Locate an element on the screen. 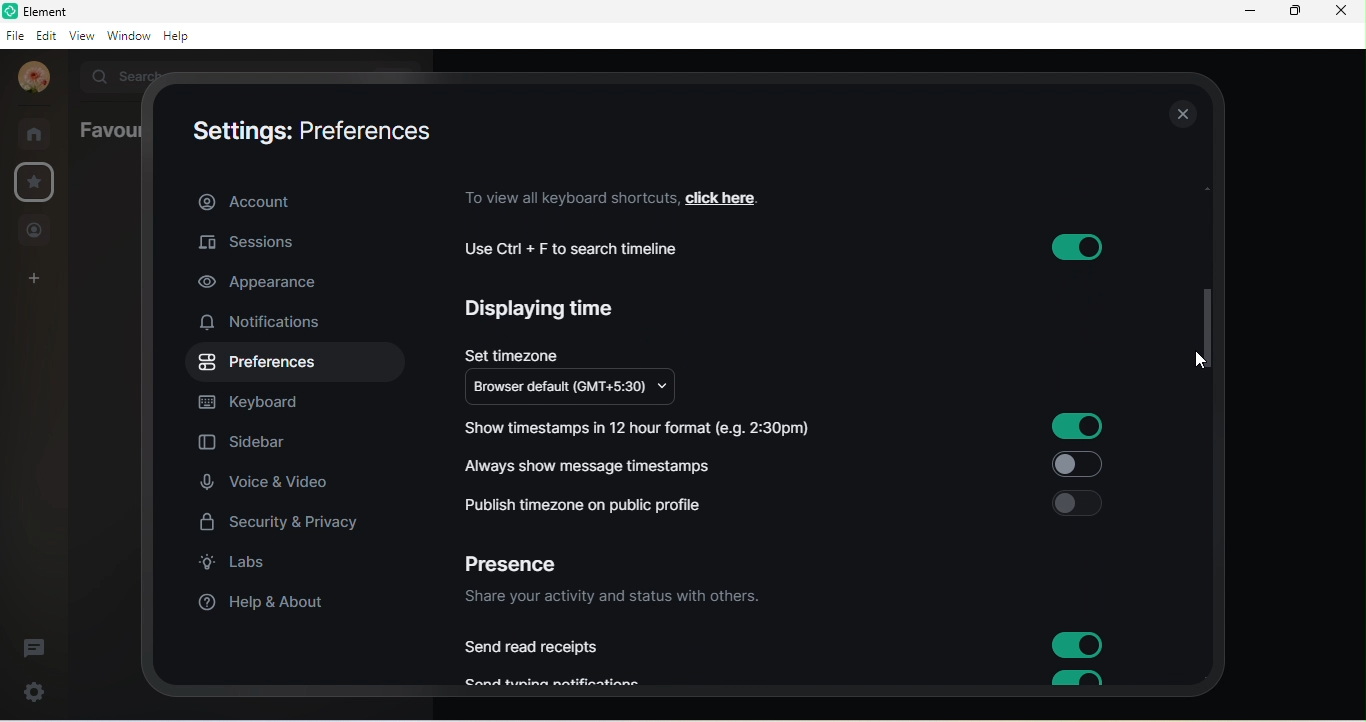 The width and height of the screenshot is (1366, 722). settings: account is located at coordinates (302, 130).